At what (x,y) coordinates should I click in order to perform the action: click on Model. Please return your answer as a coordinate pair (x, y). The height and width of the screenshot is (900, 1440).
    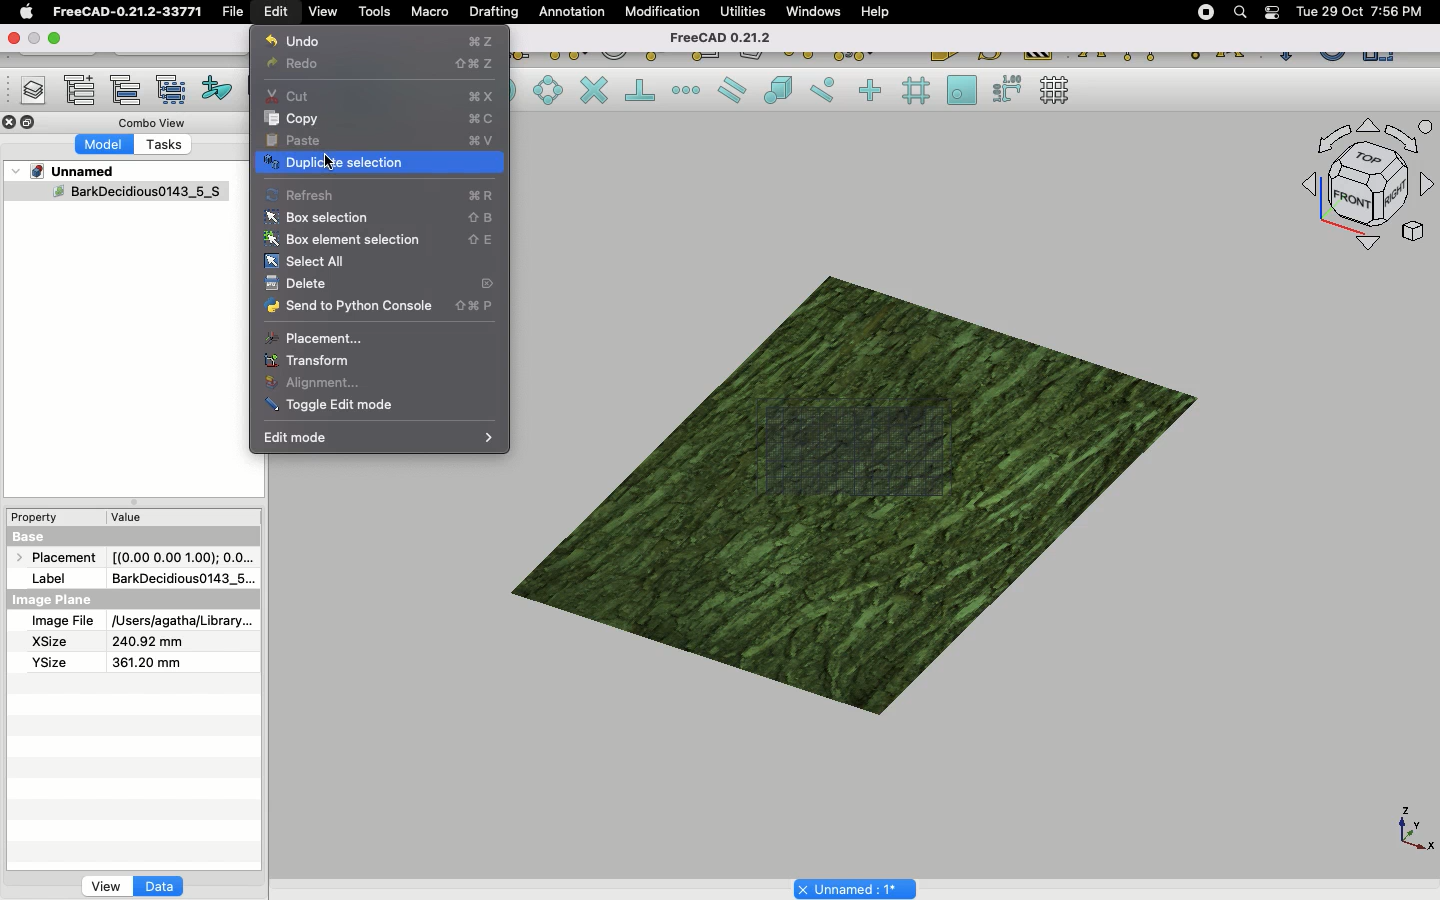
    Looking at the image, I should click on (107, 145).